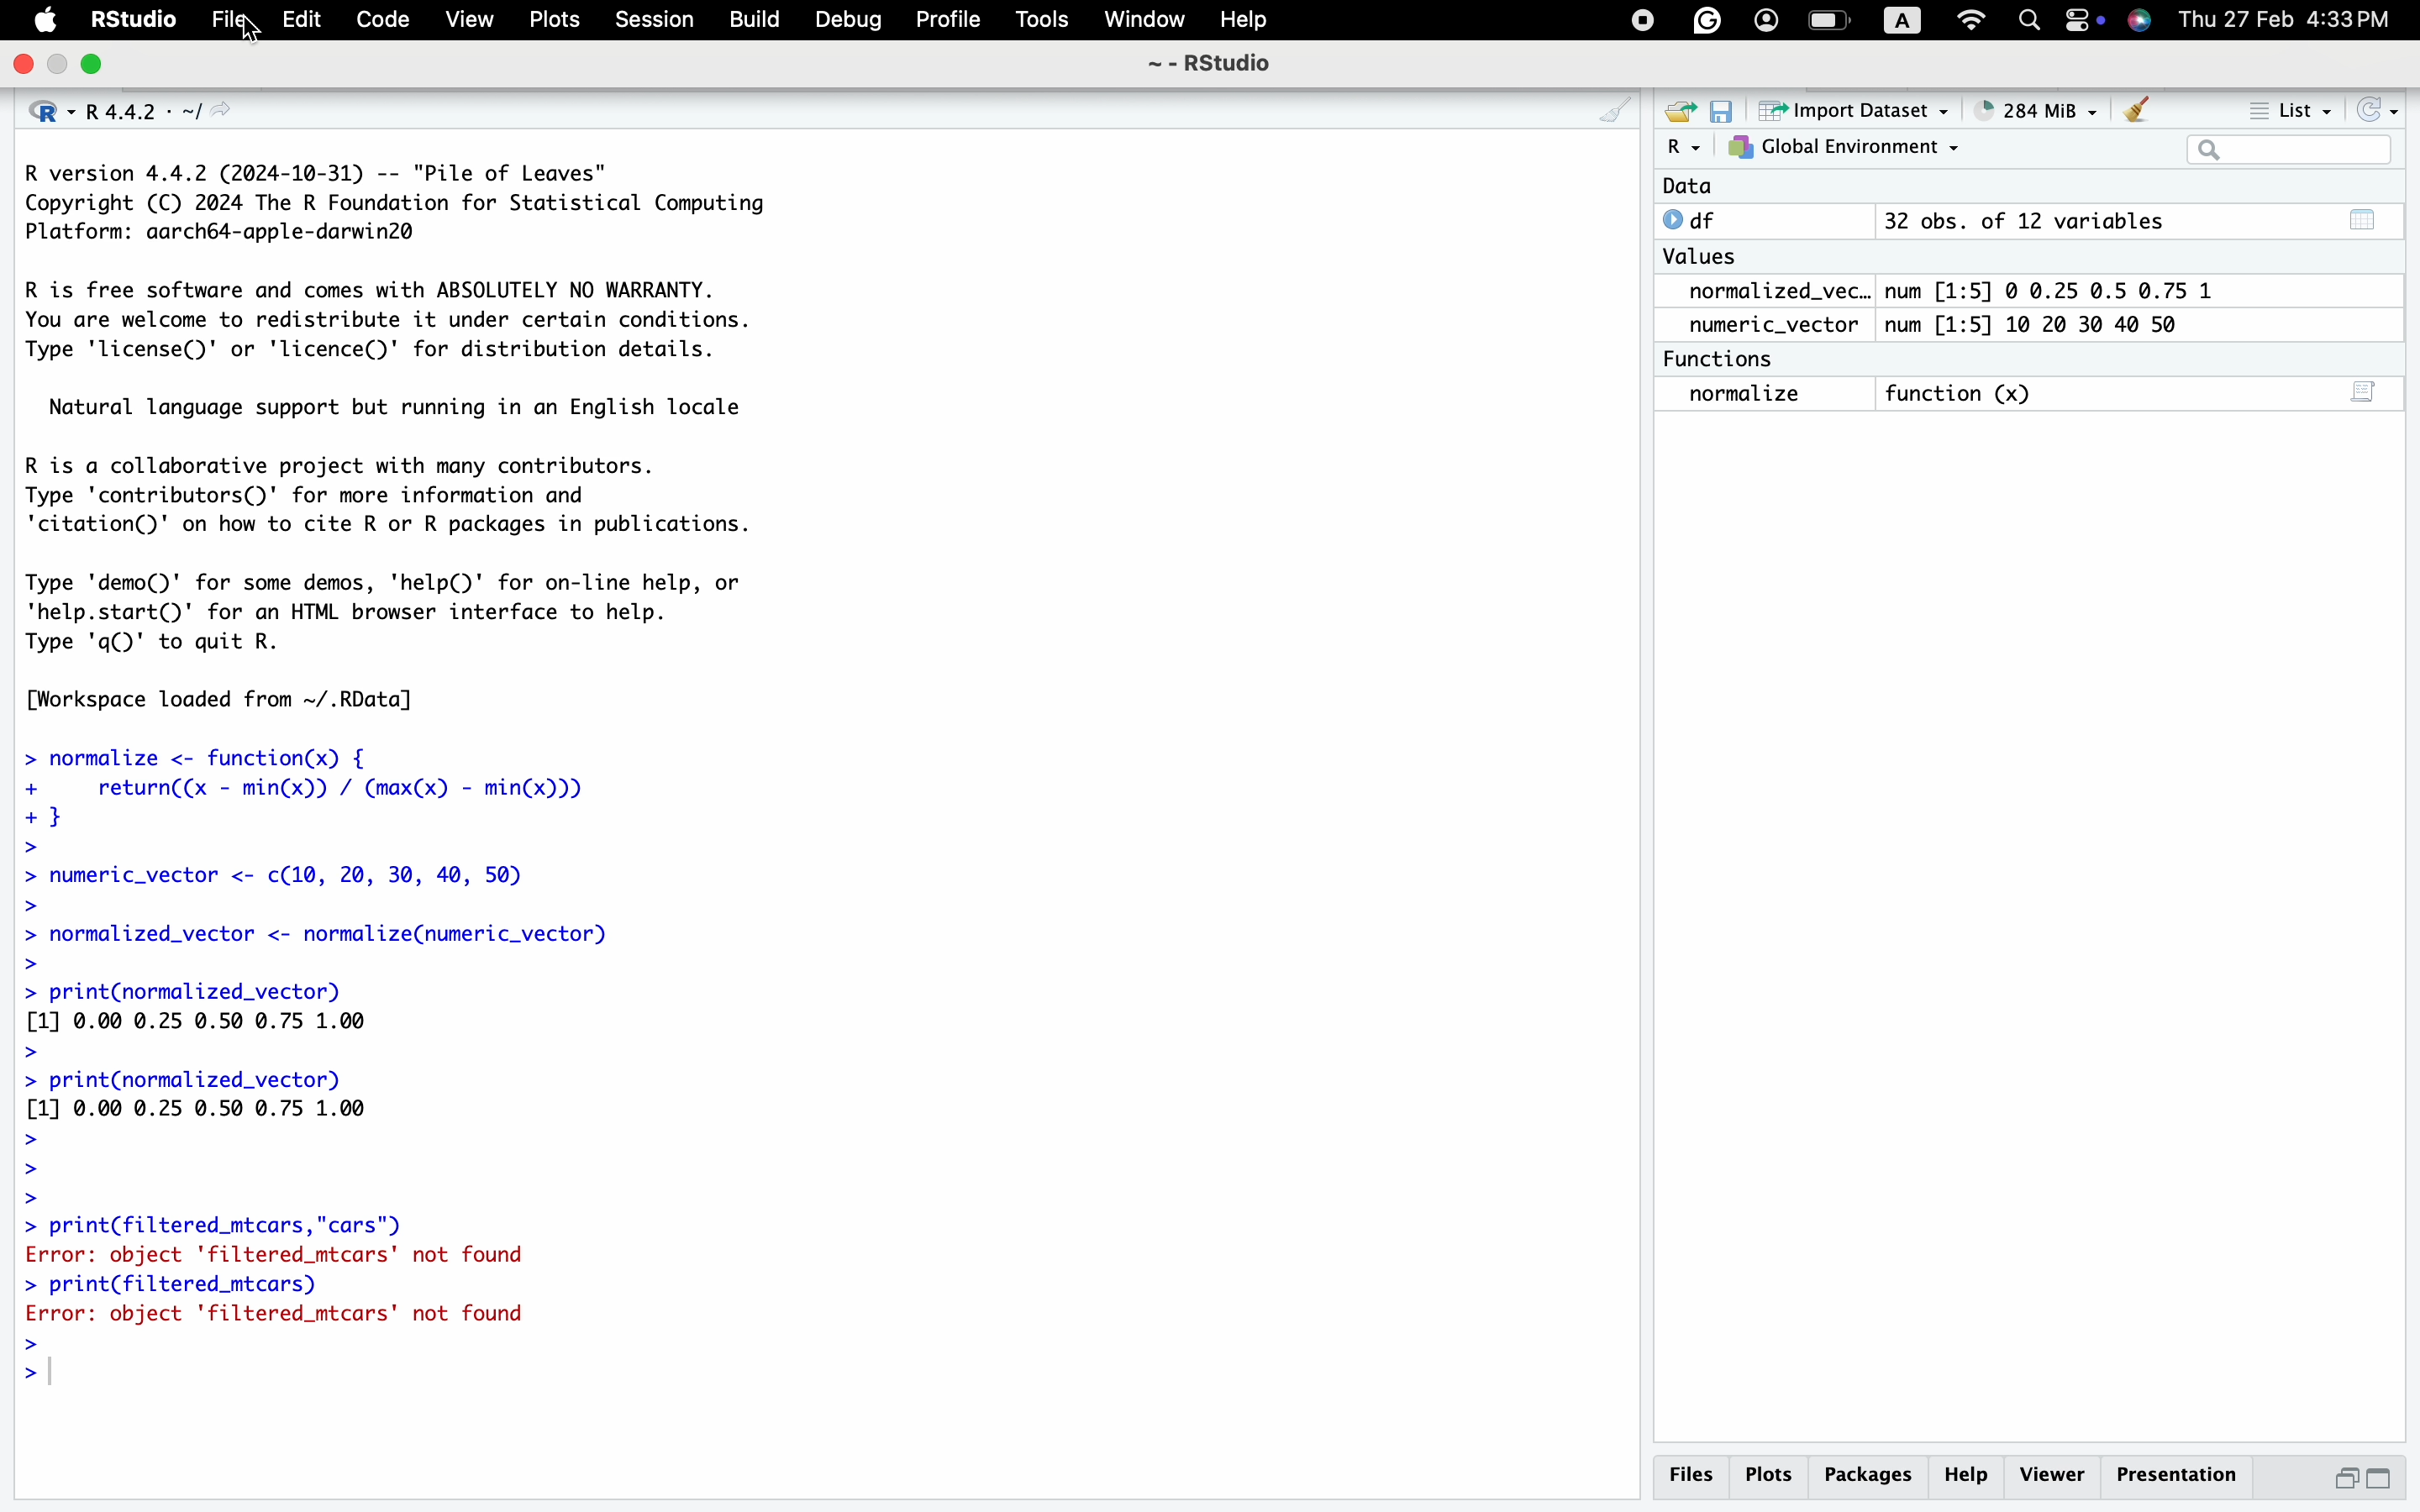 The image size is (2420, 1512). Describe the element at coordinates (57, 63) in the screenshot. I see `minimise` at that location.